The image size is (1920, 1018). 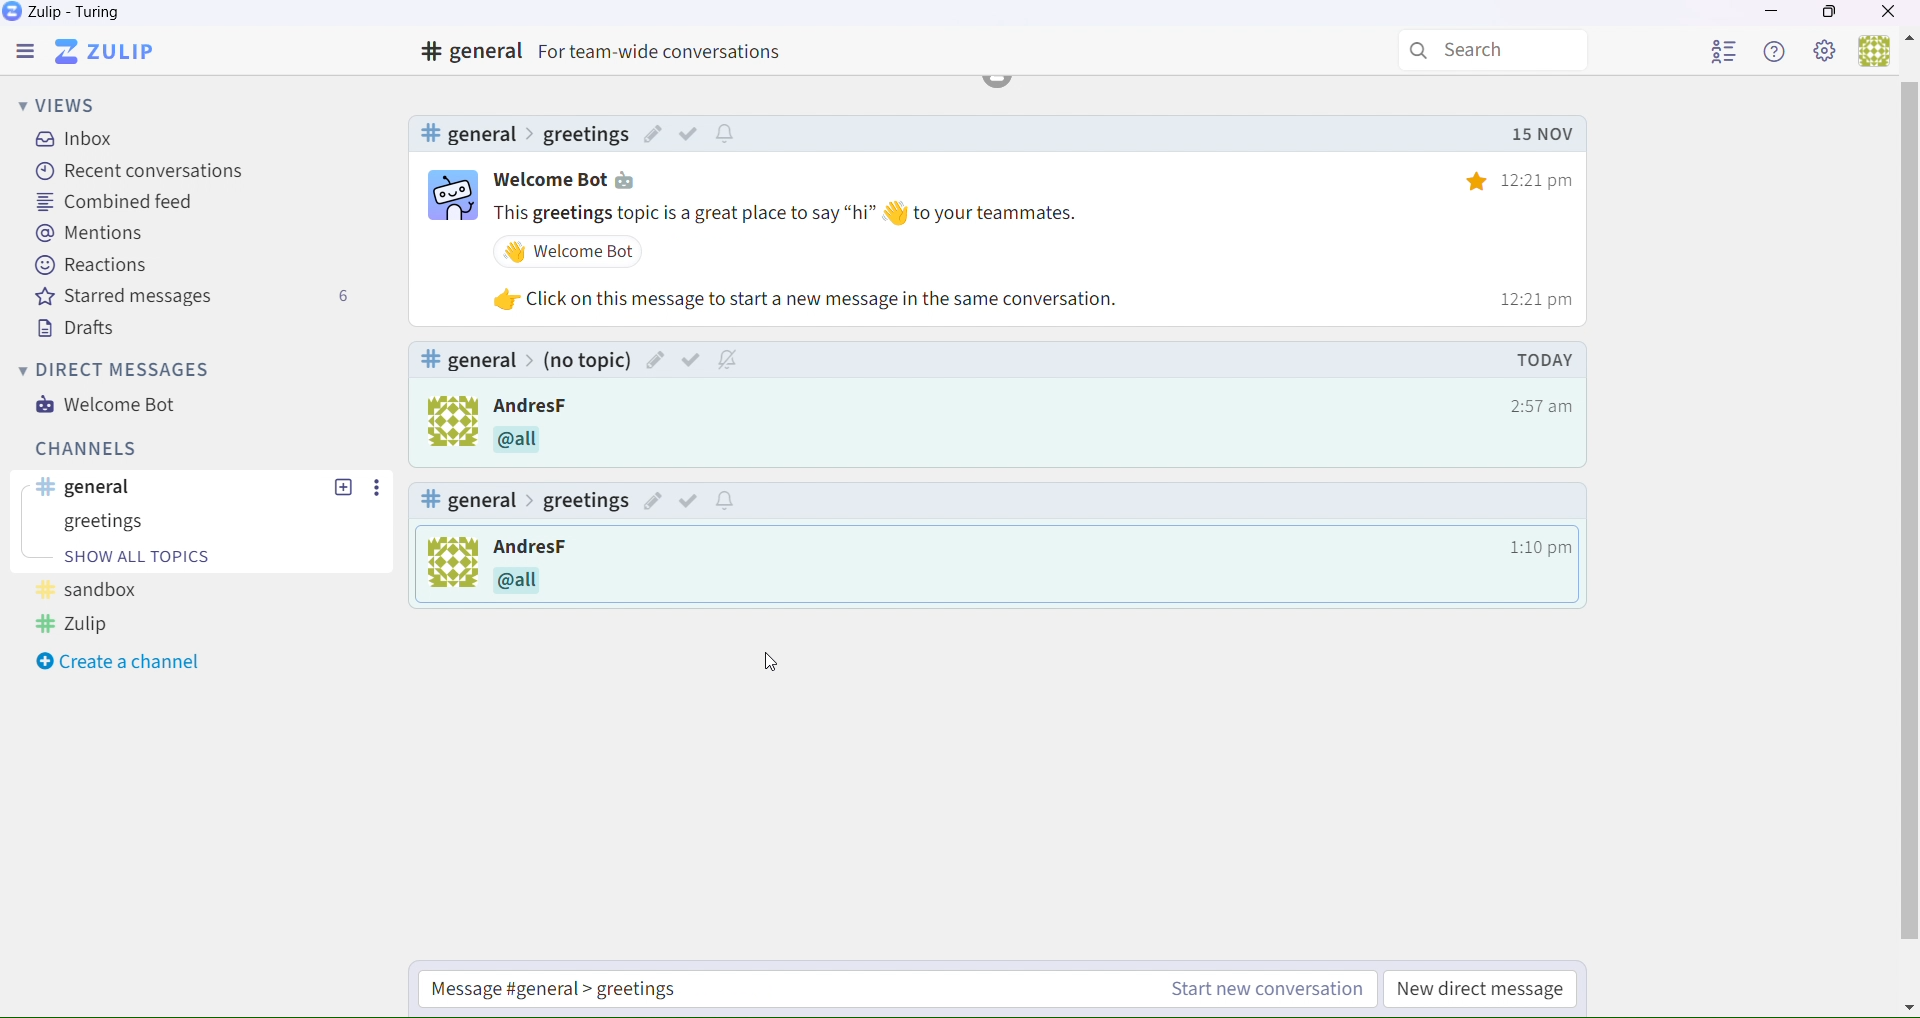 What do you see at coordinates (446, 420) in the screenshot?
I see `logo` at bounding box center [446, 420].